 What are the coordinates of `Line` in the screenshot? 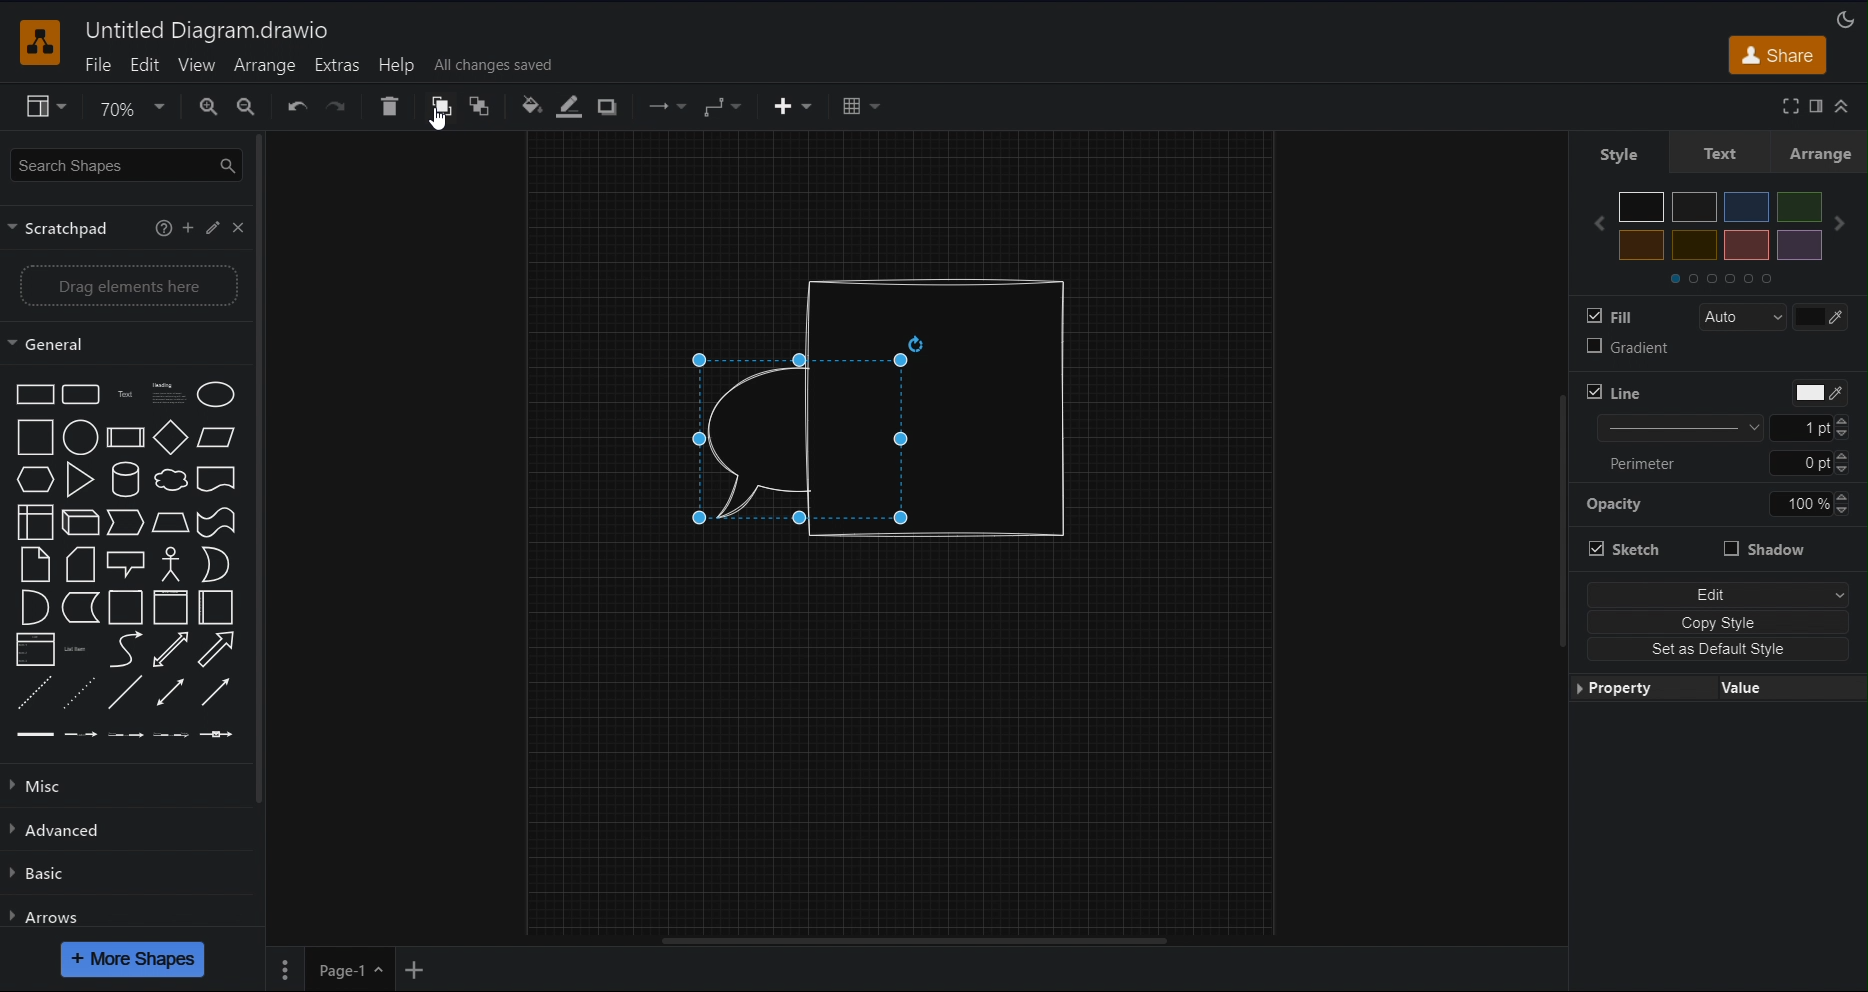 It's located at (1614, 392).